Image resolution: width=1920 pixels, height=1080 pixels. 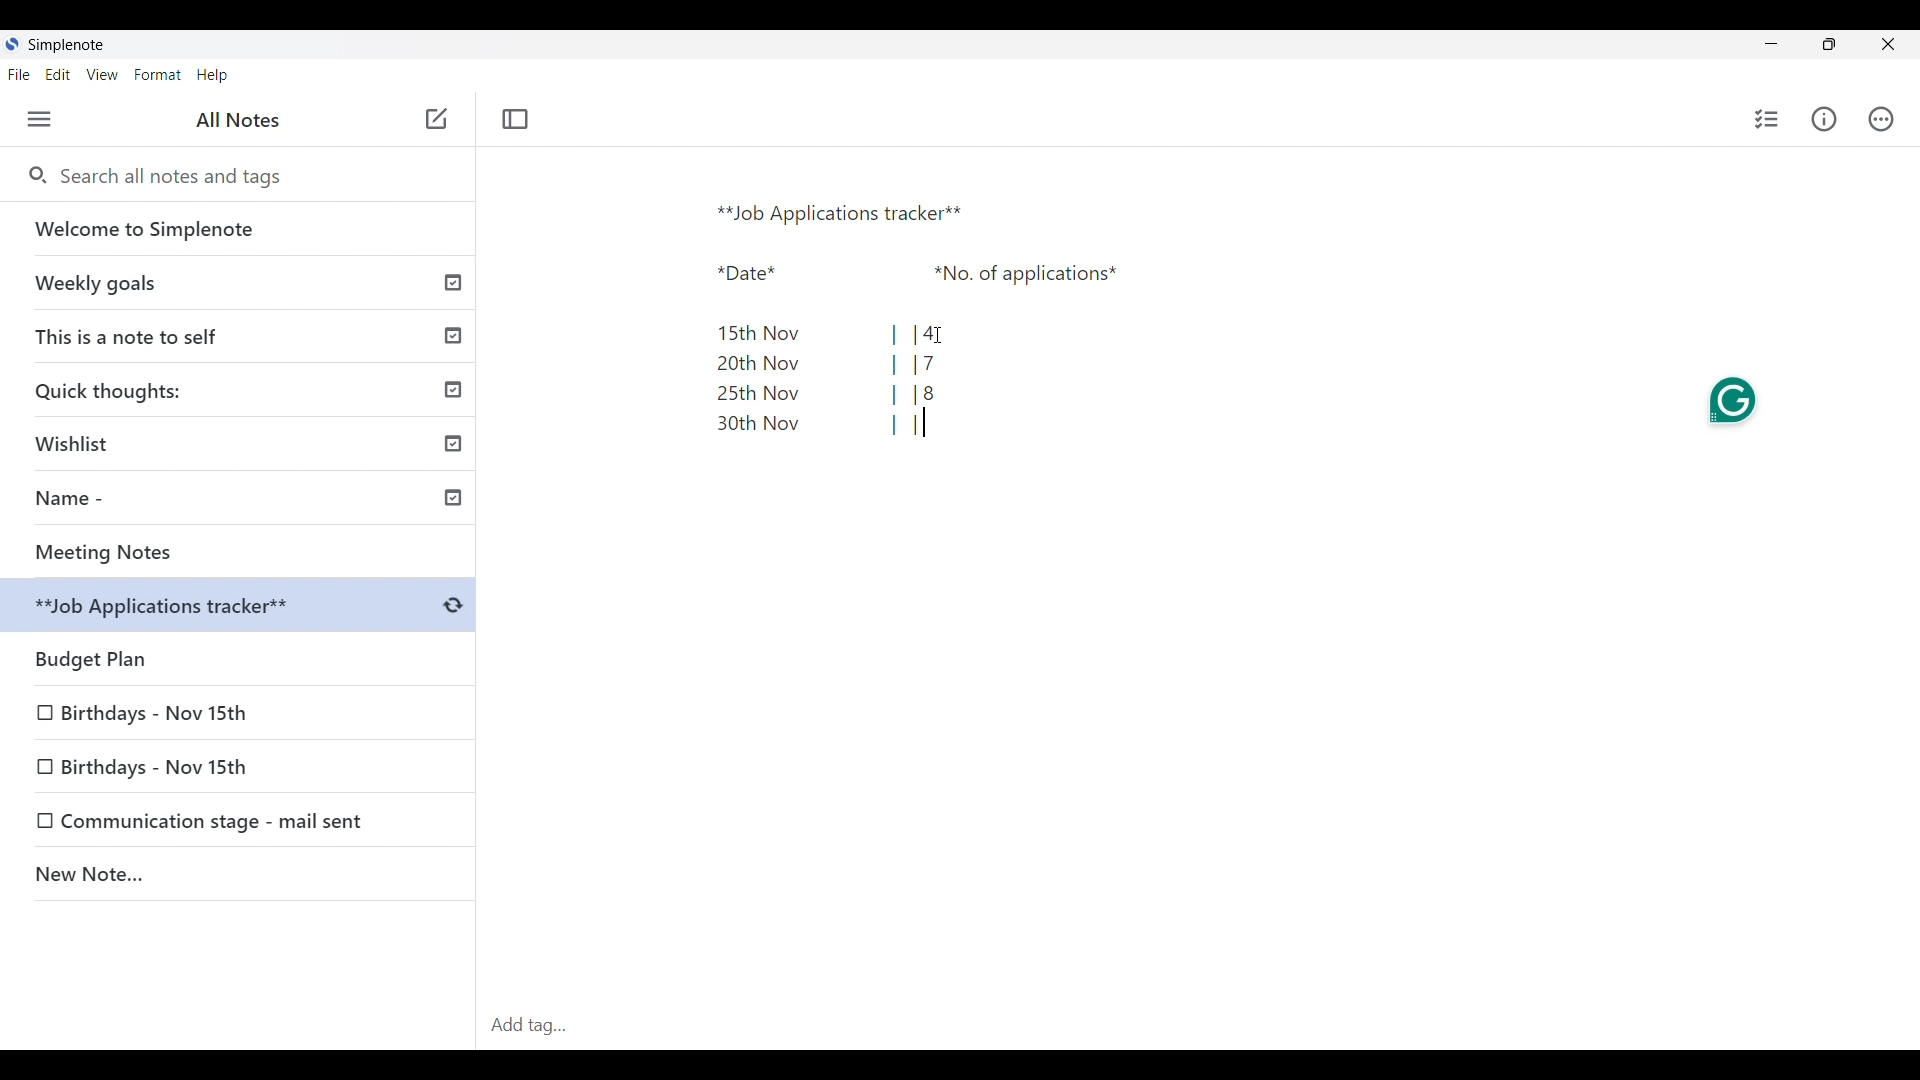 What do you see at coordinates (241, 389) in the screenshot?
I see `Quick thoughts` at bounding box center [241, 389].